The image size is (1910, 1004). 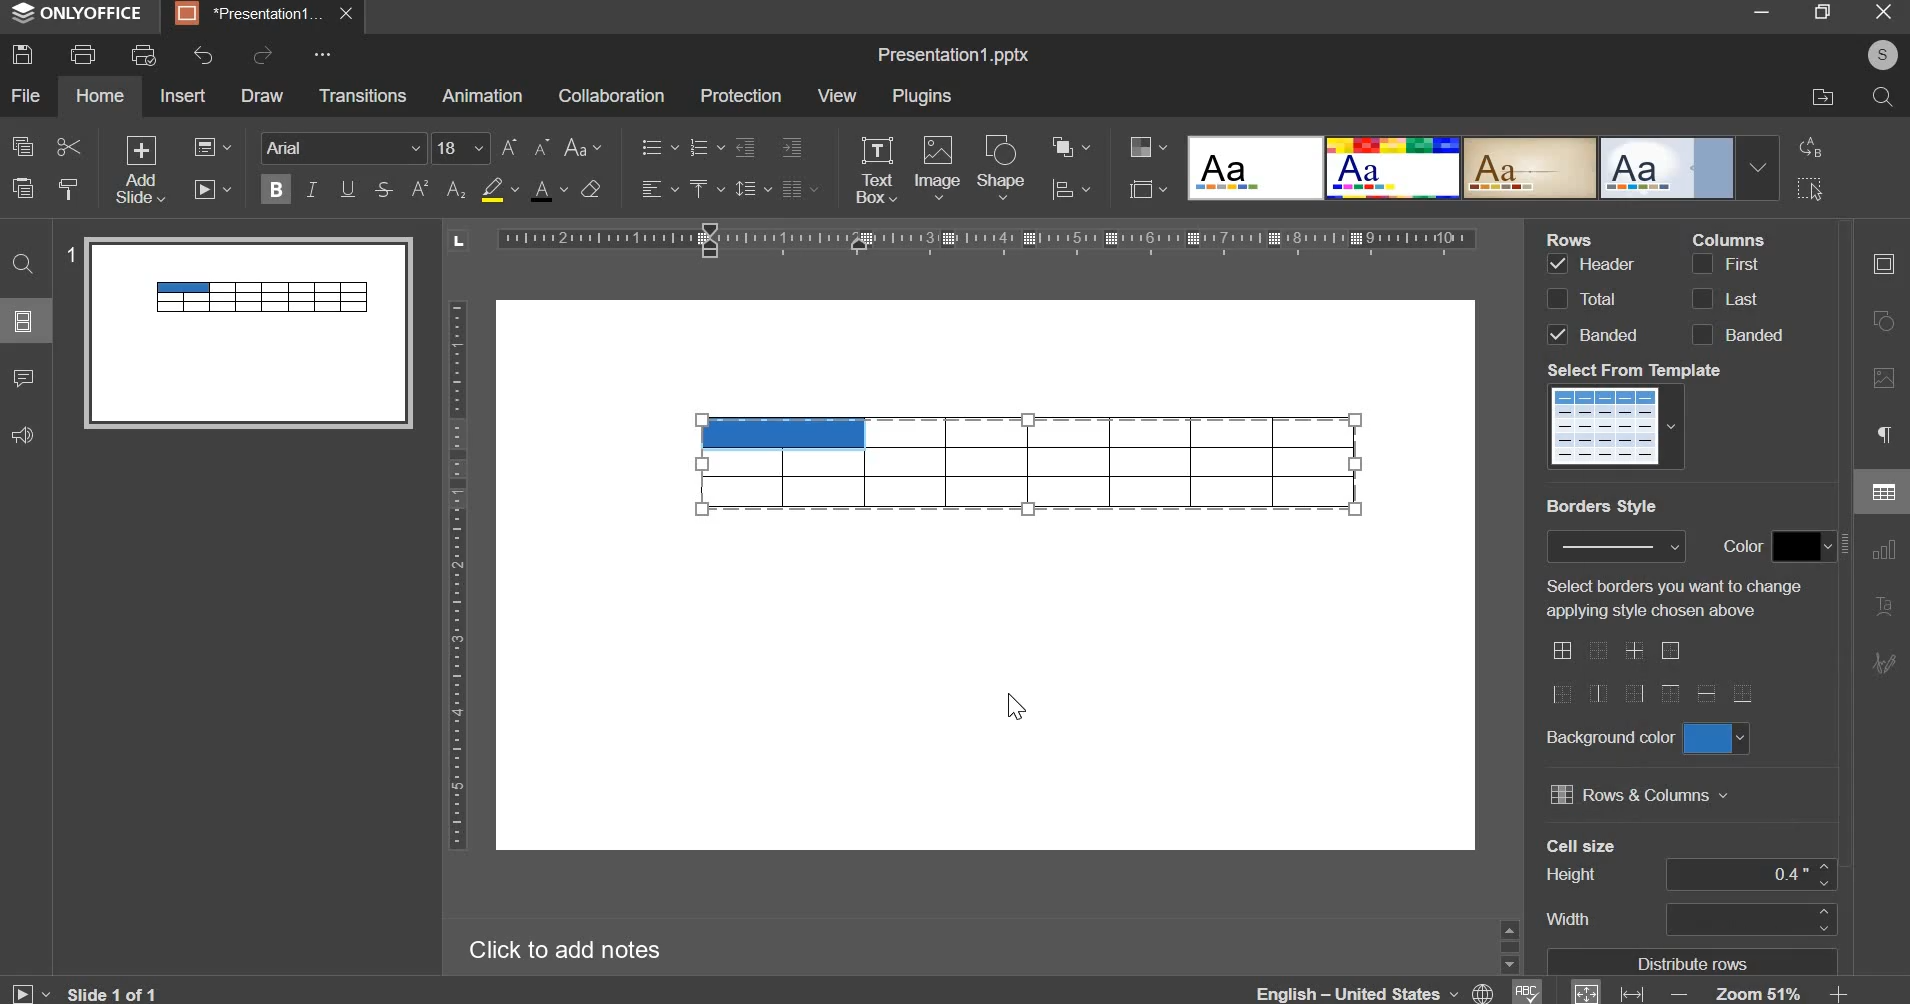 I want to click on transitions, so click(x=363, y=94).